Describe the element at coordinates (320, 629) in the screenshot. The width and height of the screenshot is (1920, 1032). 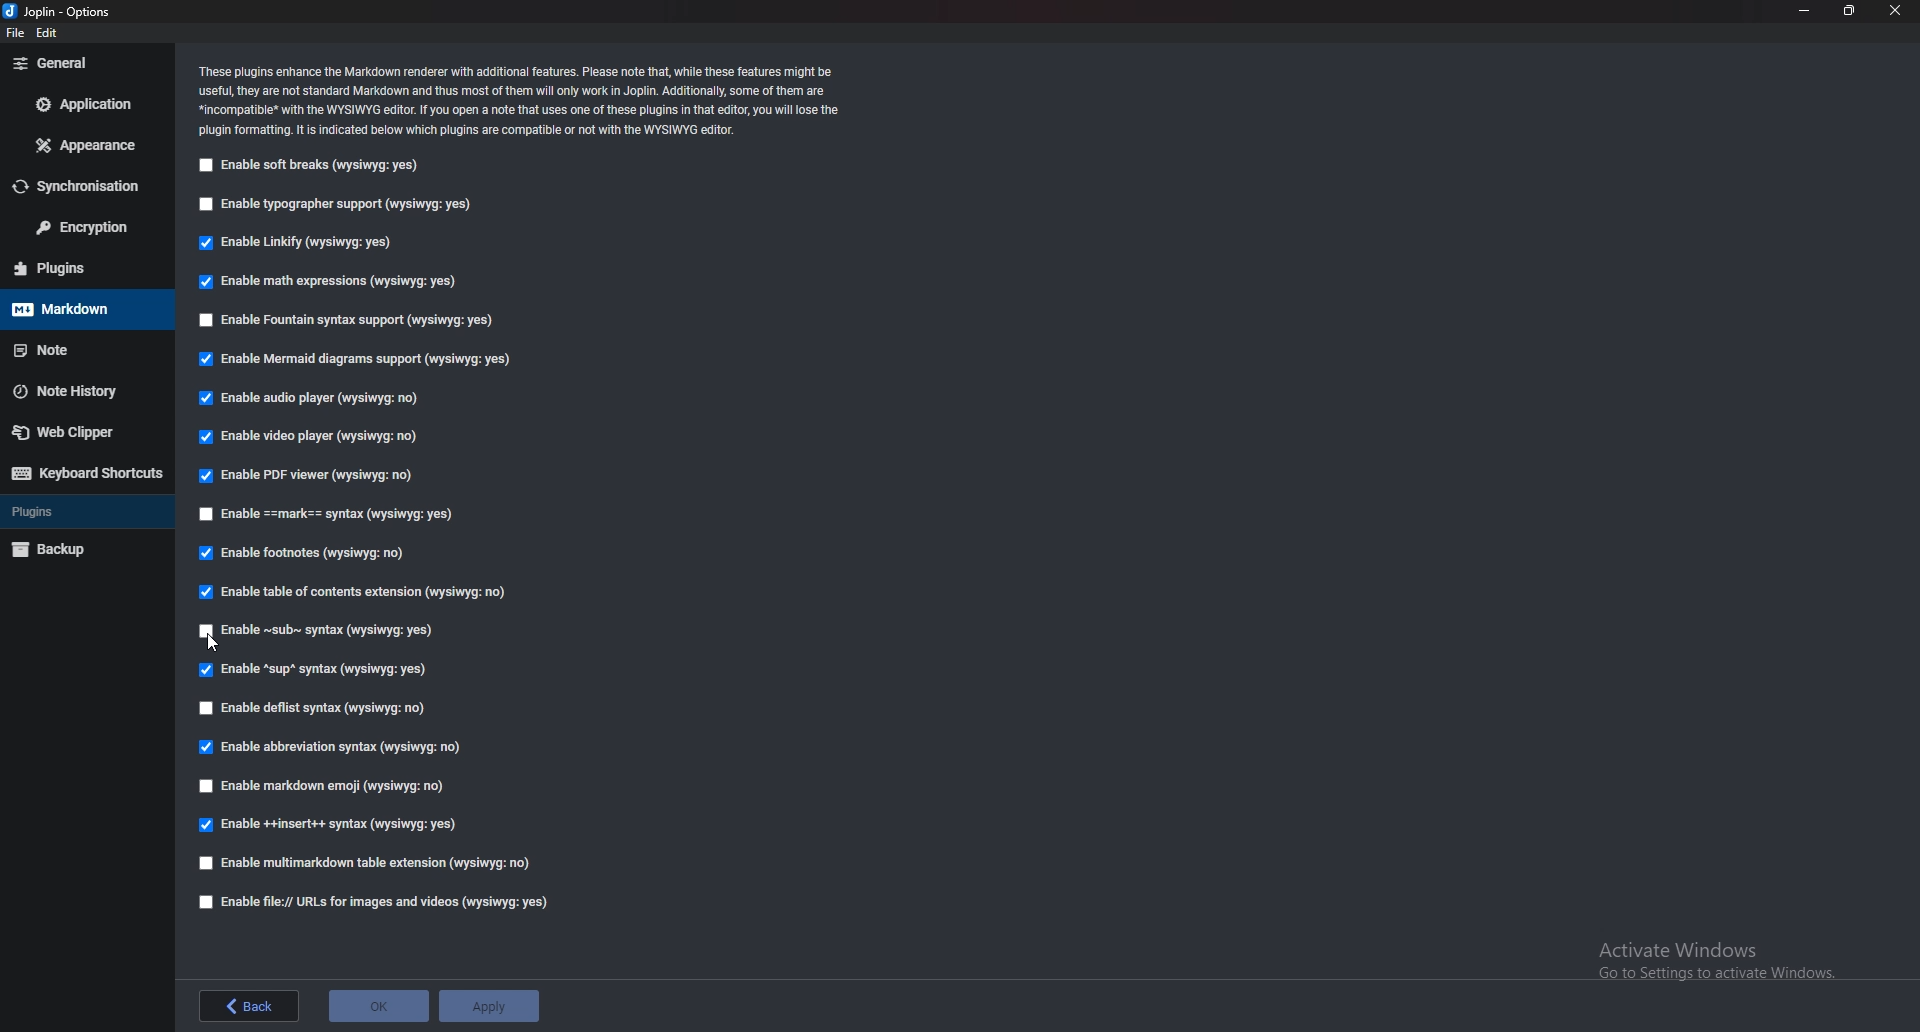
I see `Enable Sub syntax` at that location.